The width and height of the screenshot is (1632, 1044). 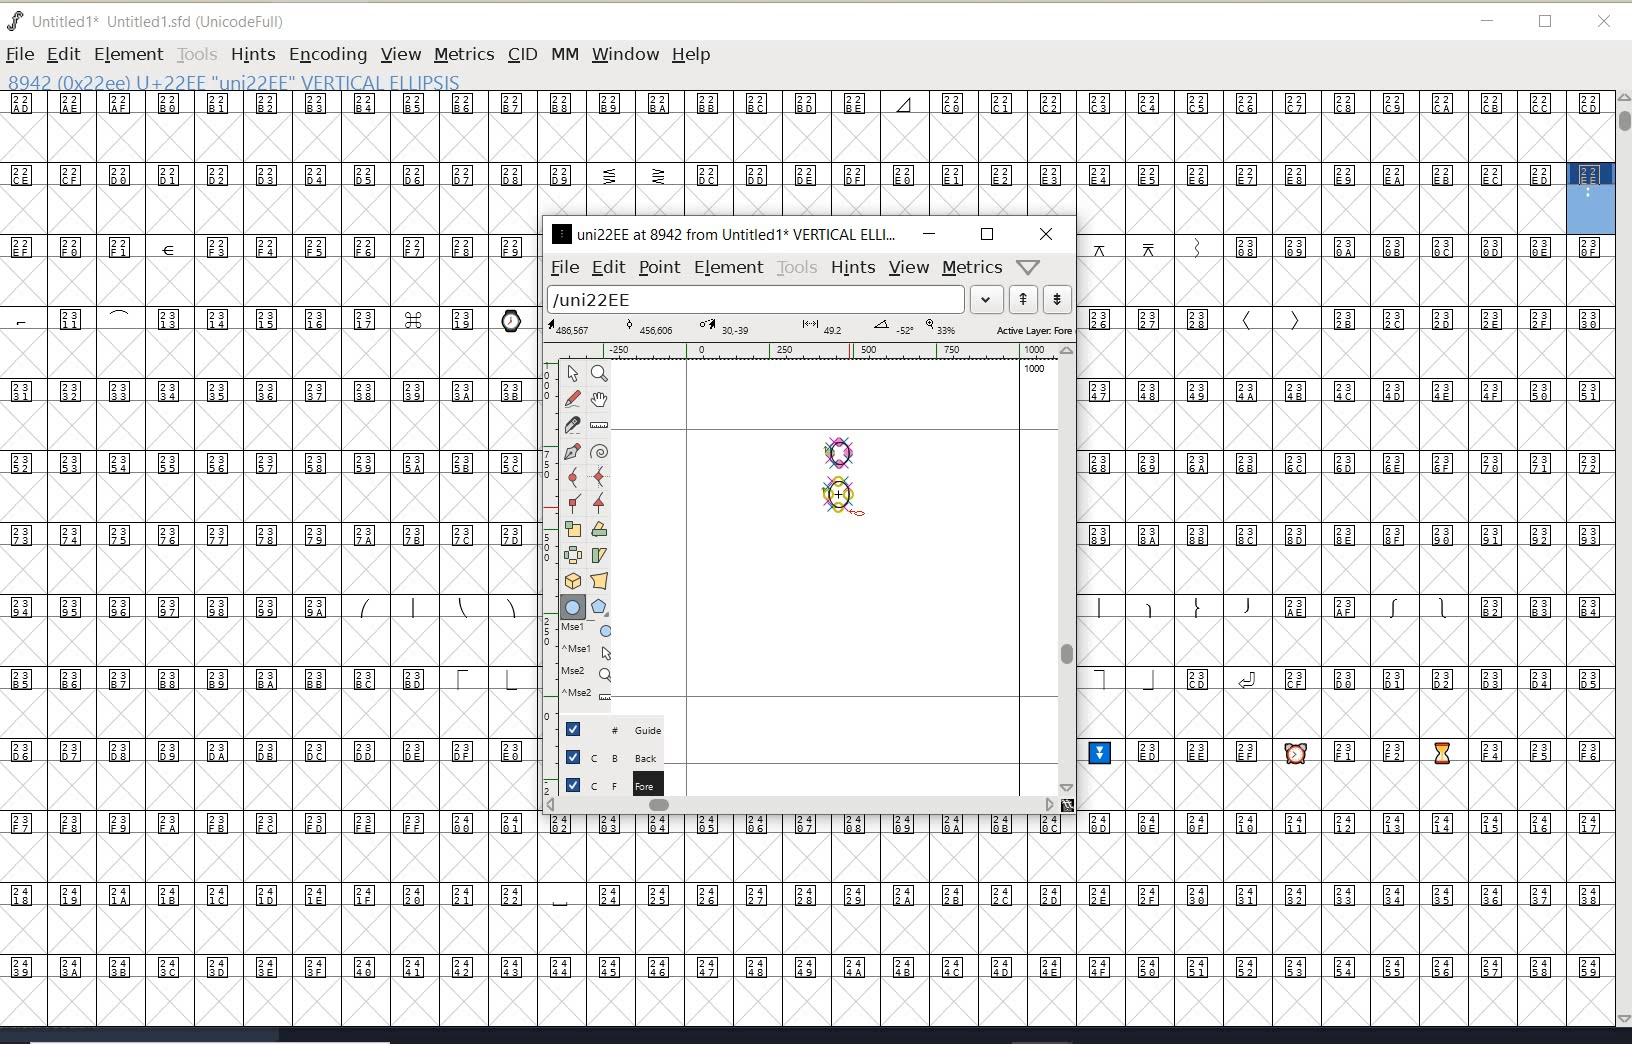 What do you see at coordinates (695, 56) in the screenshot?
I see `help` at bounding box center [695, 56].